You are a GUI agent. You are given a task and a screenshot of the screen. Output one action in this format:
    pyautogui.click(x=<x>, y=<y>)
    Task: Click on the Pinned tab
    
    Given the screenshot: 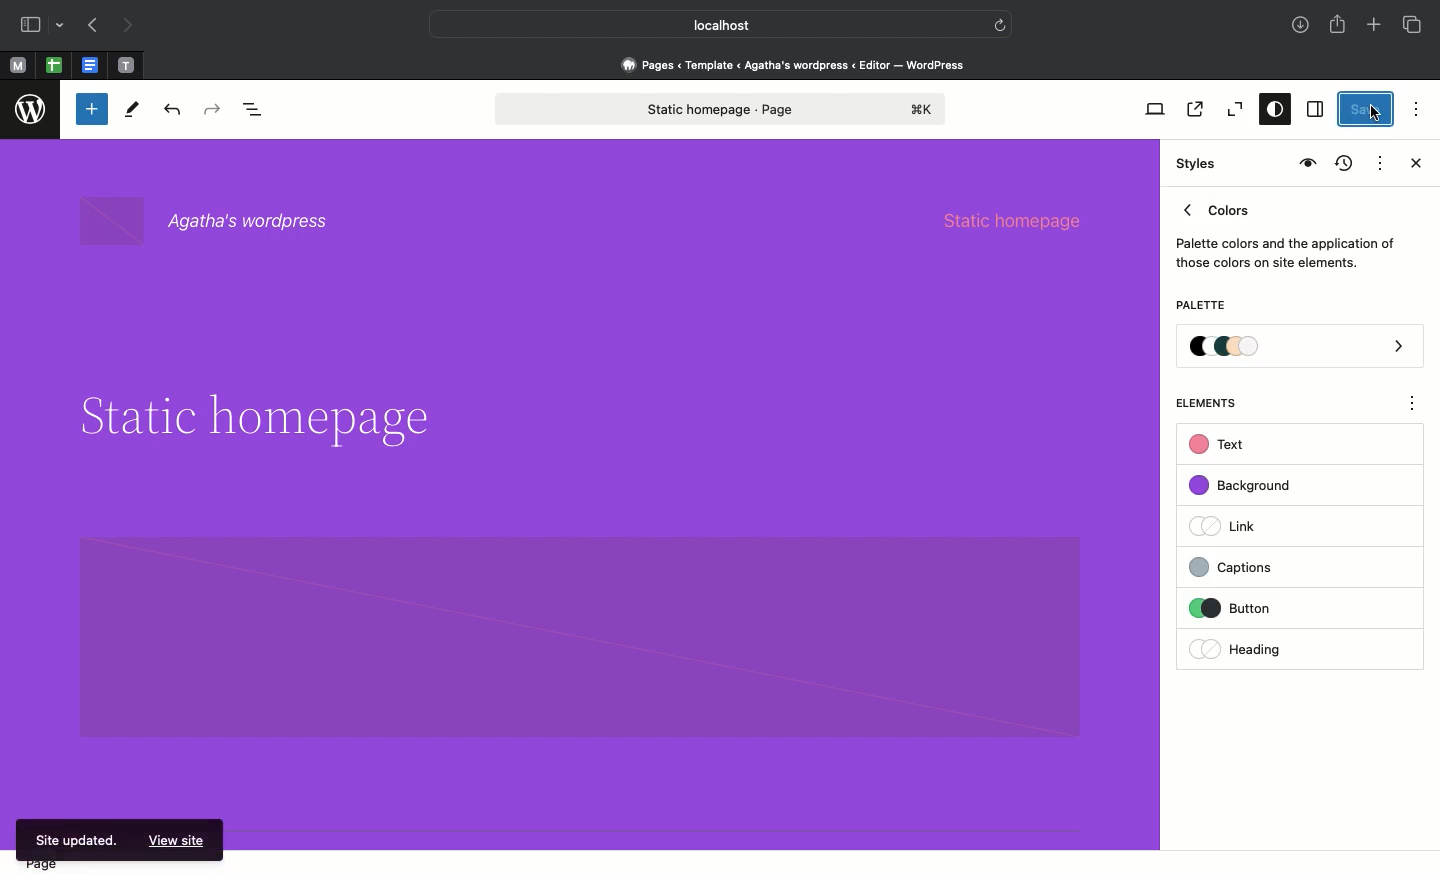 What is the action you would take?
    pyautogui.click(x=92, y=66)
    